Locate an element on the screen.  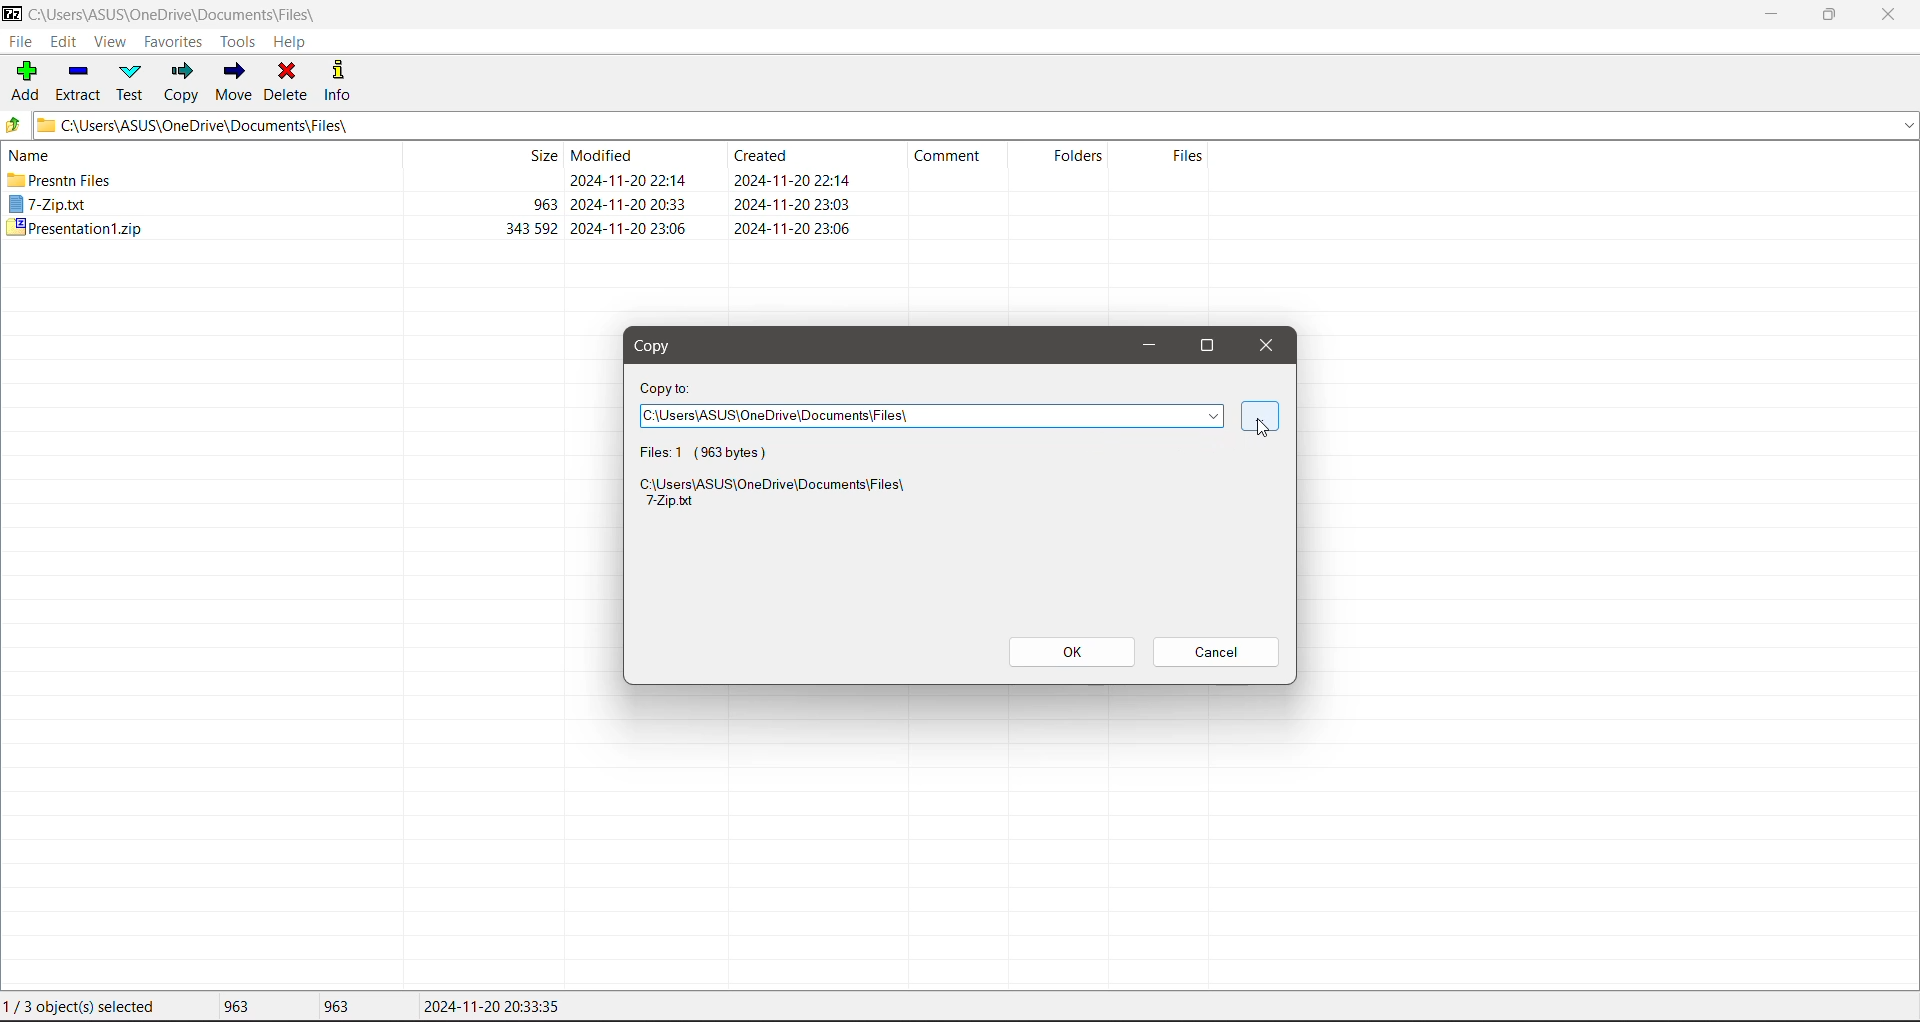
Copy is located at coordinates (661, 348).